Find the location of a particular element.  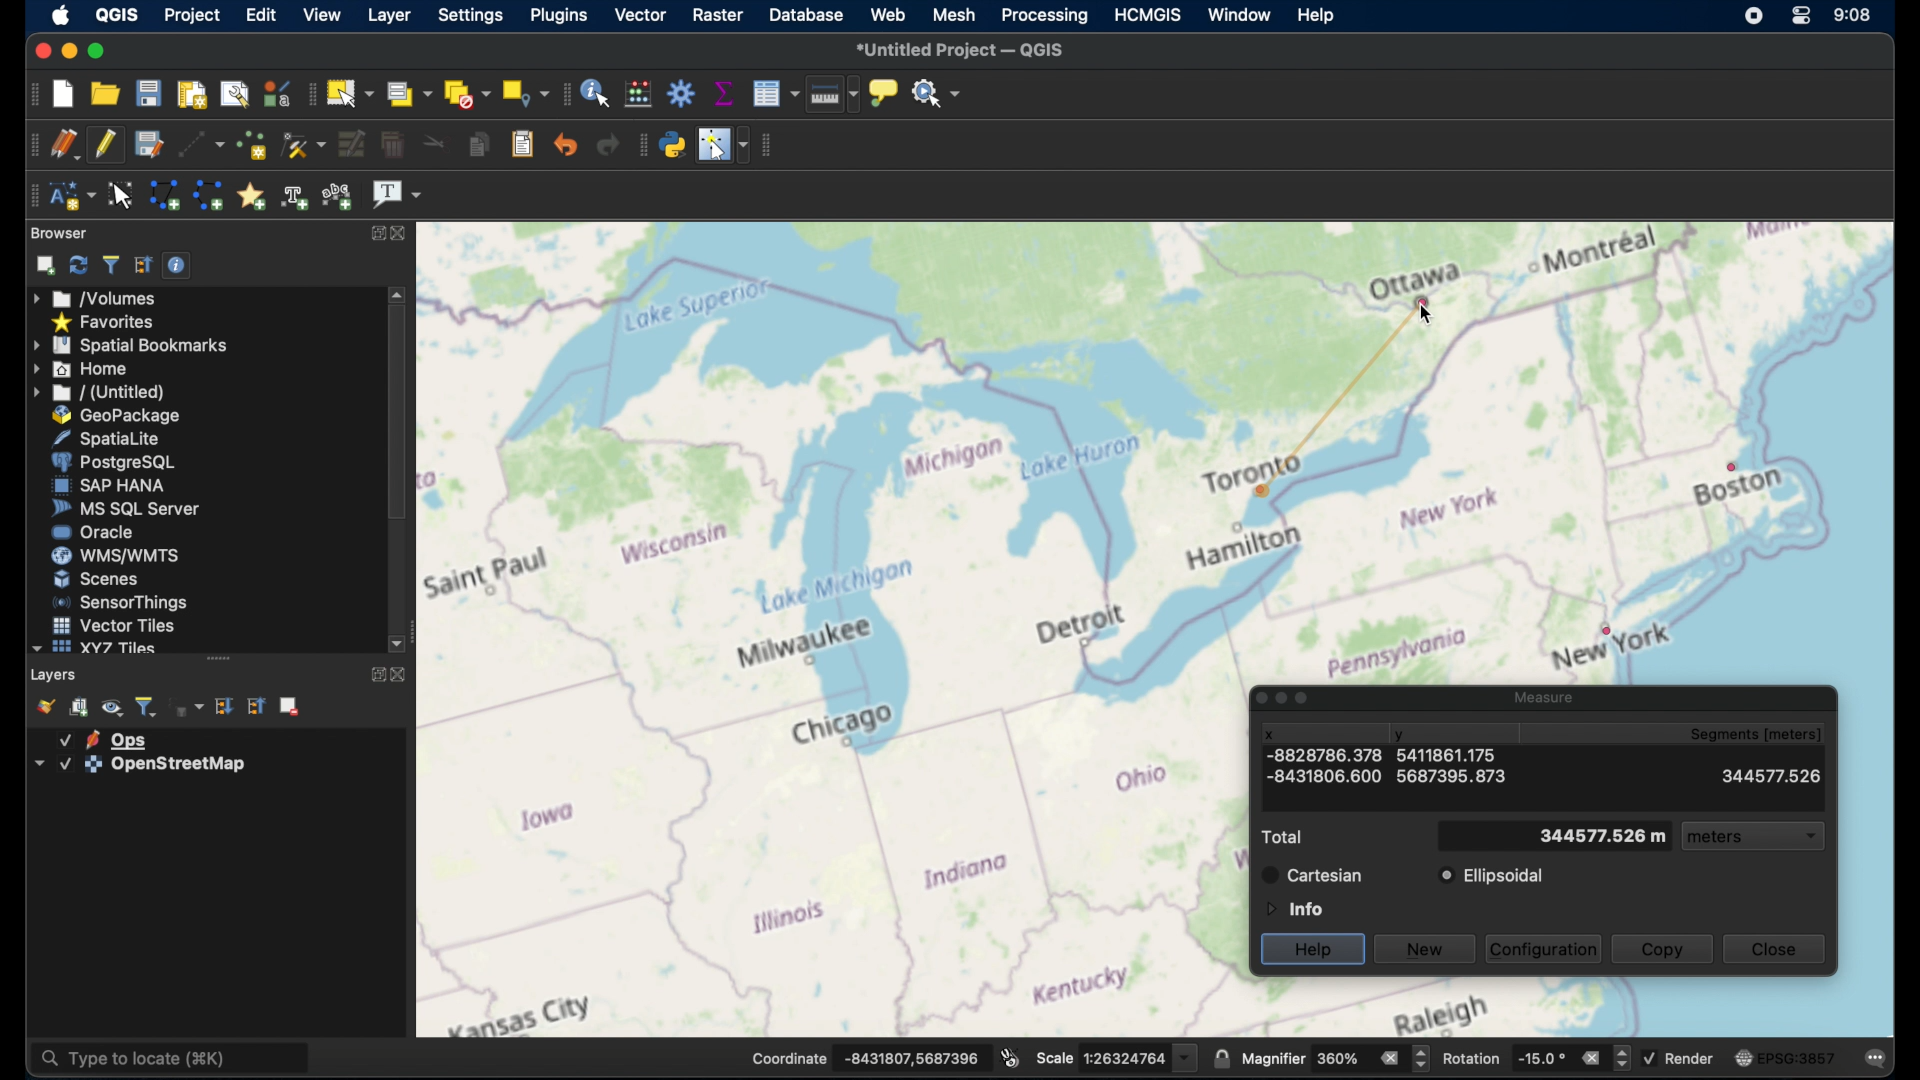

measure is located at coordinates (1540, 695).